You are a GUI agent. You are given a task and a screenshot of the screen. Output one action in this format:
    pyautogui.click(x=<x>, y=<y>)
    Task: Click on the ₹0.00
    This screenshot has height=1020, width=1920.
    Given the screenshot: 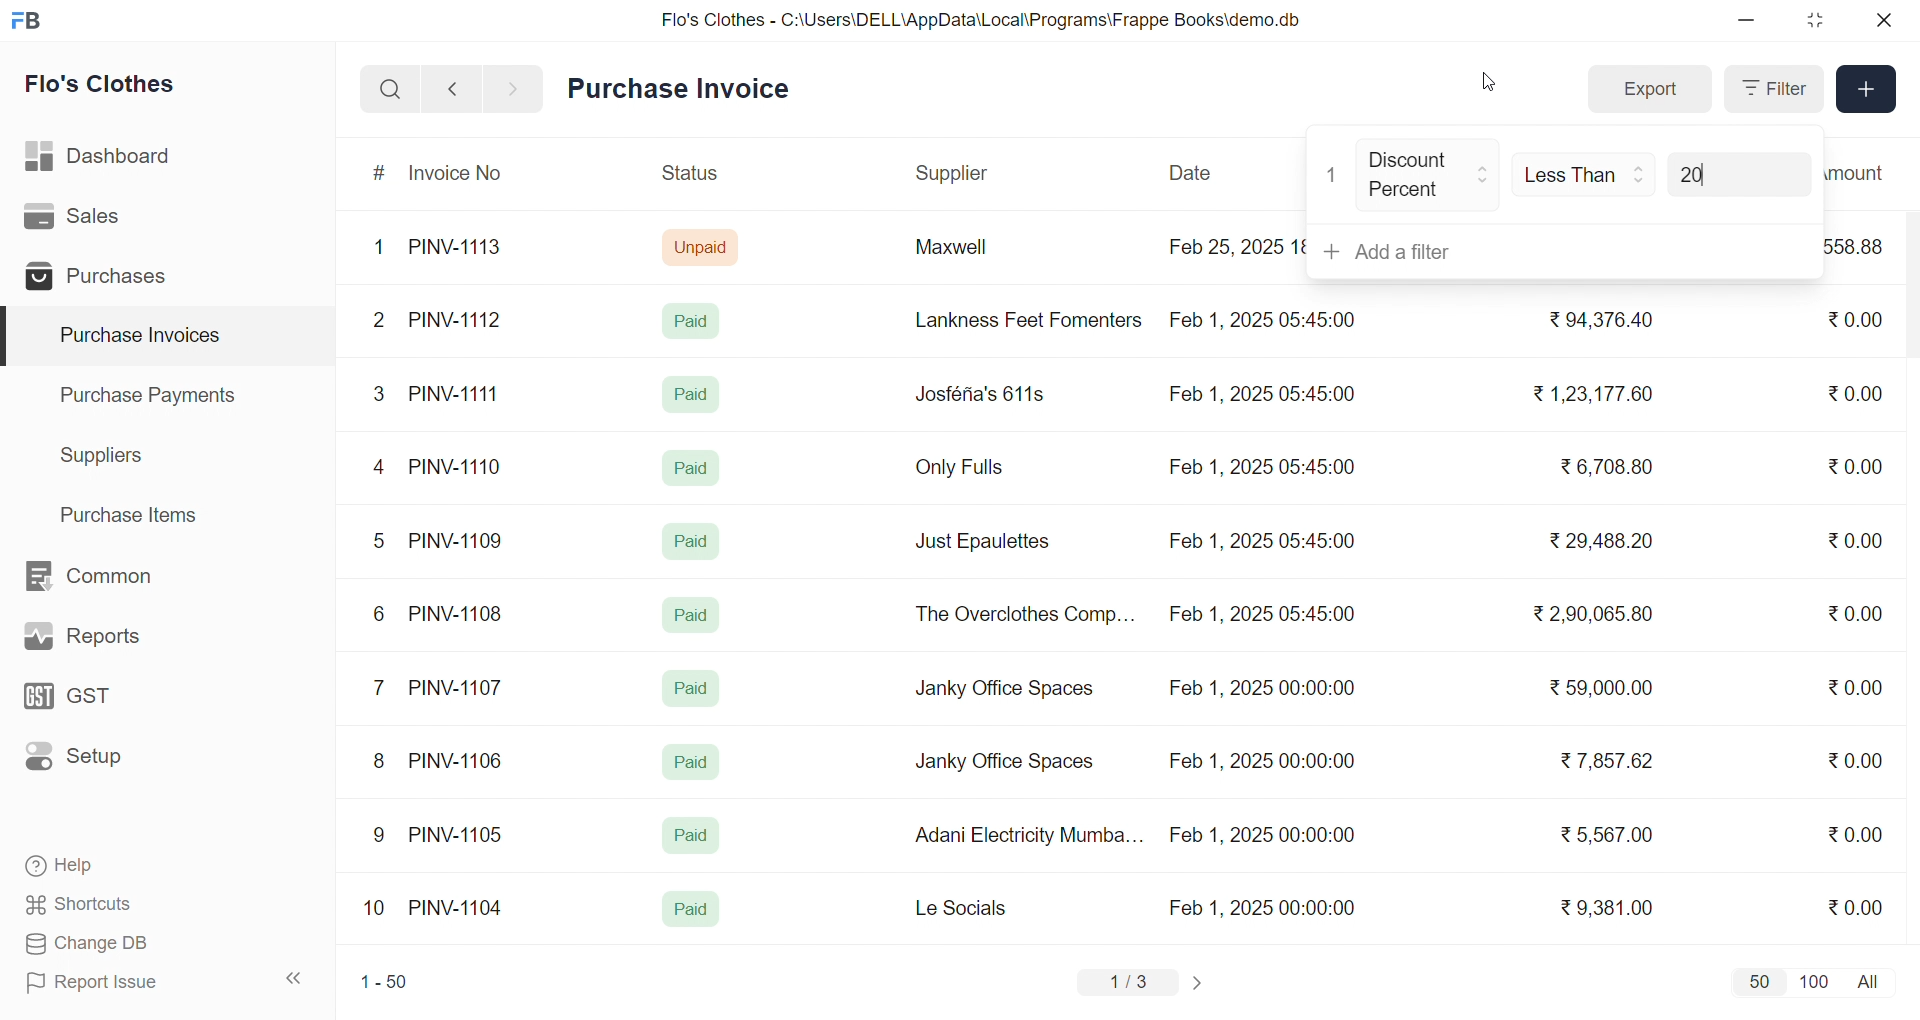 What is the action you would take?
    pyautogui.click(x=1858, y=392)
    